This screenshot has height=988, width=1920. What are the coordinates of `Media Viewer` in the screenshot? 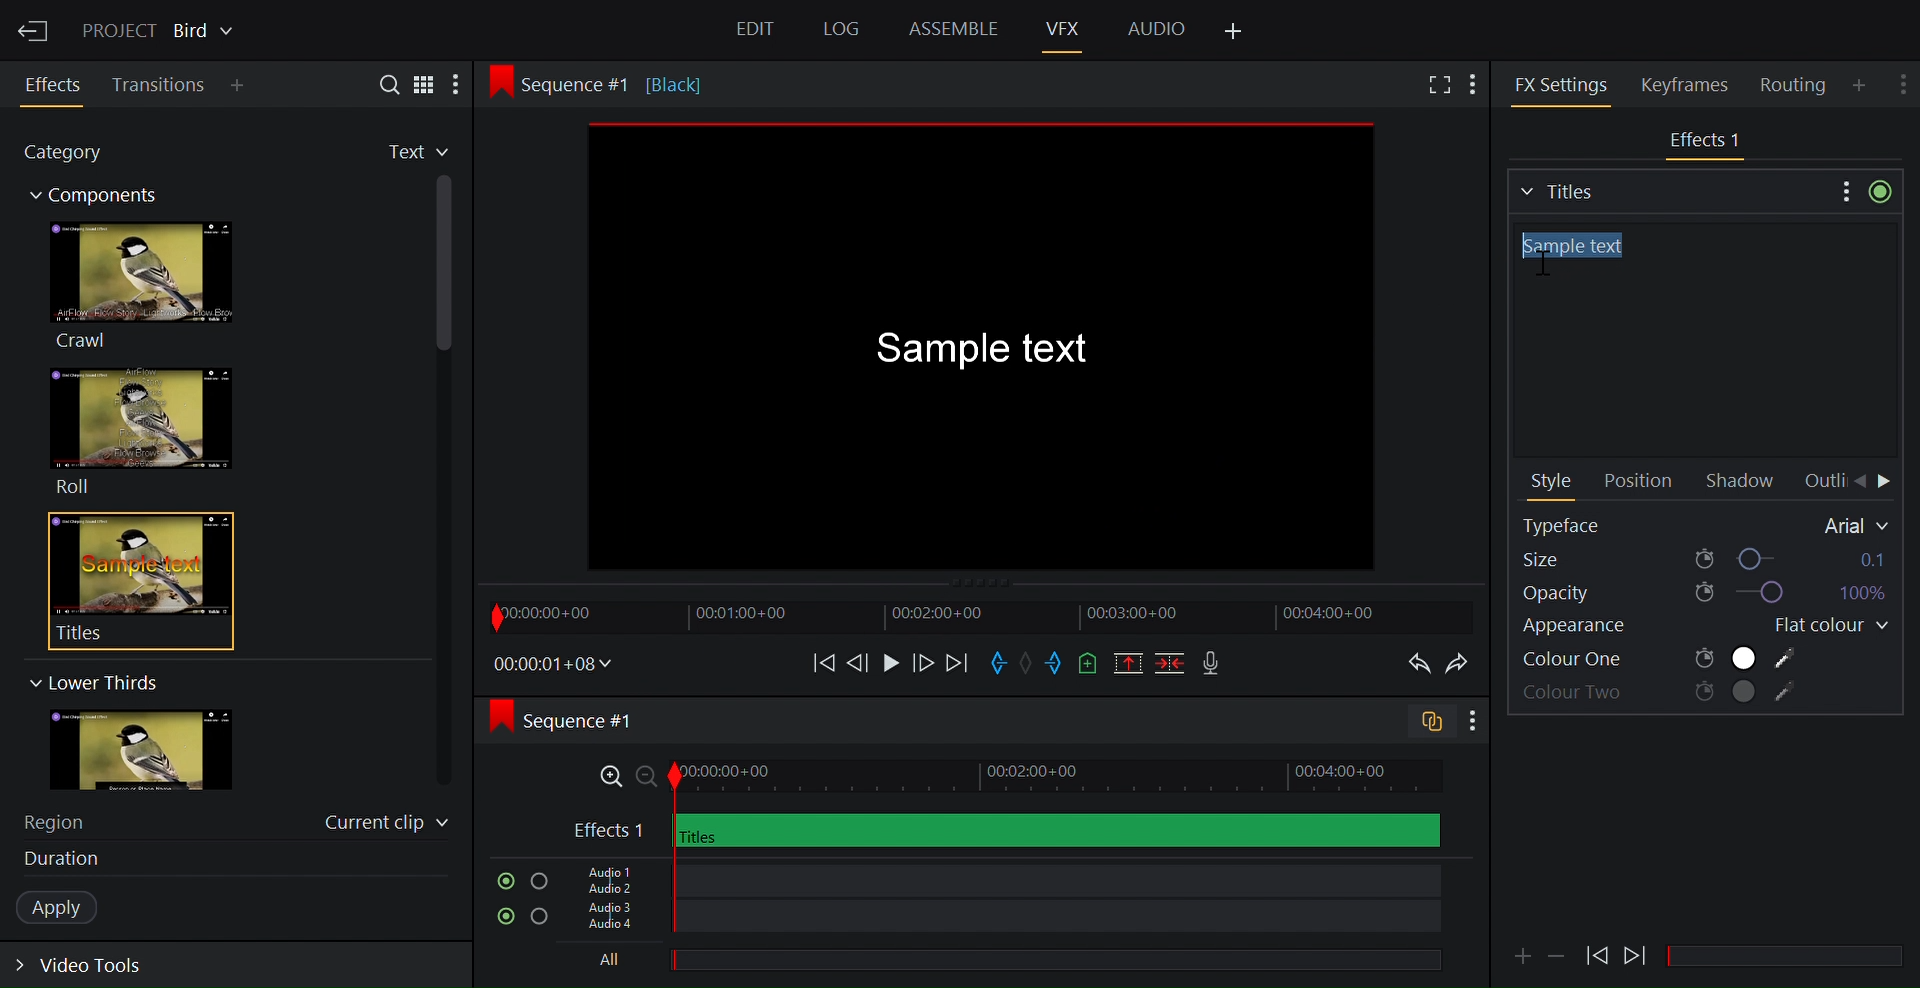 It's located at (986, 350).